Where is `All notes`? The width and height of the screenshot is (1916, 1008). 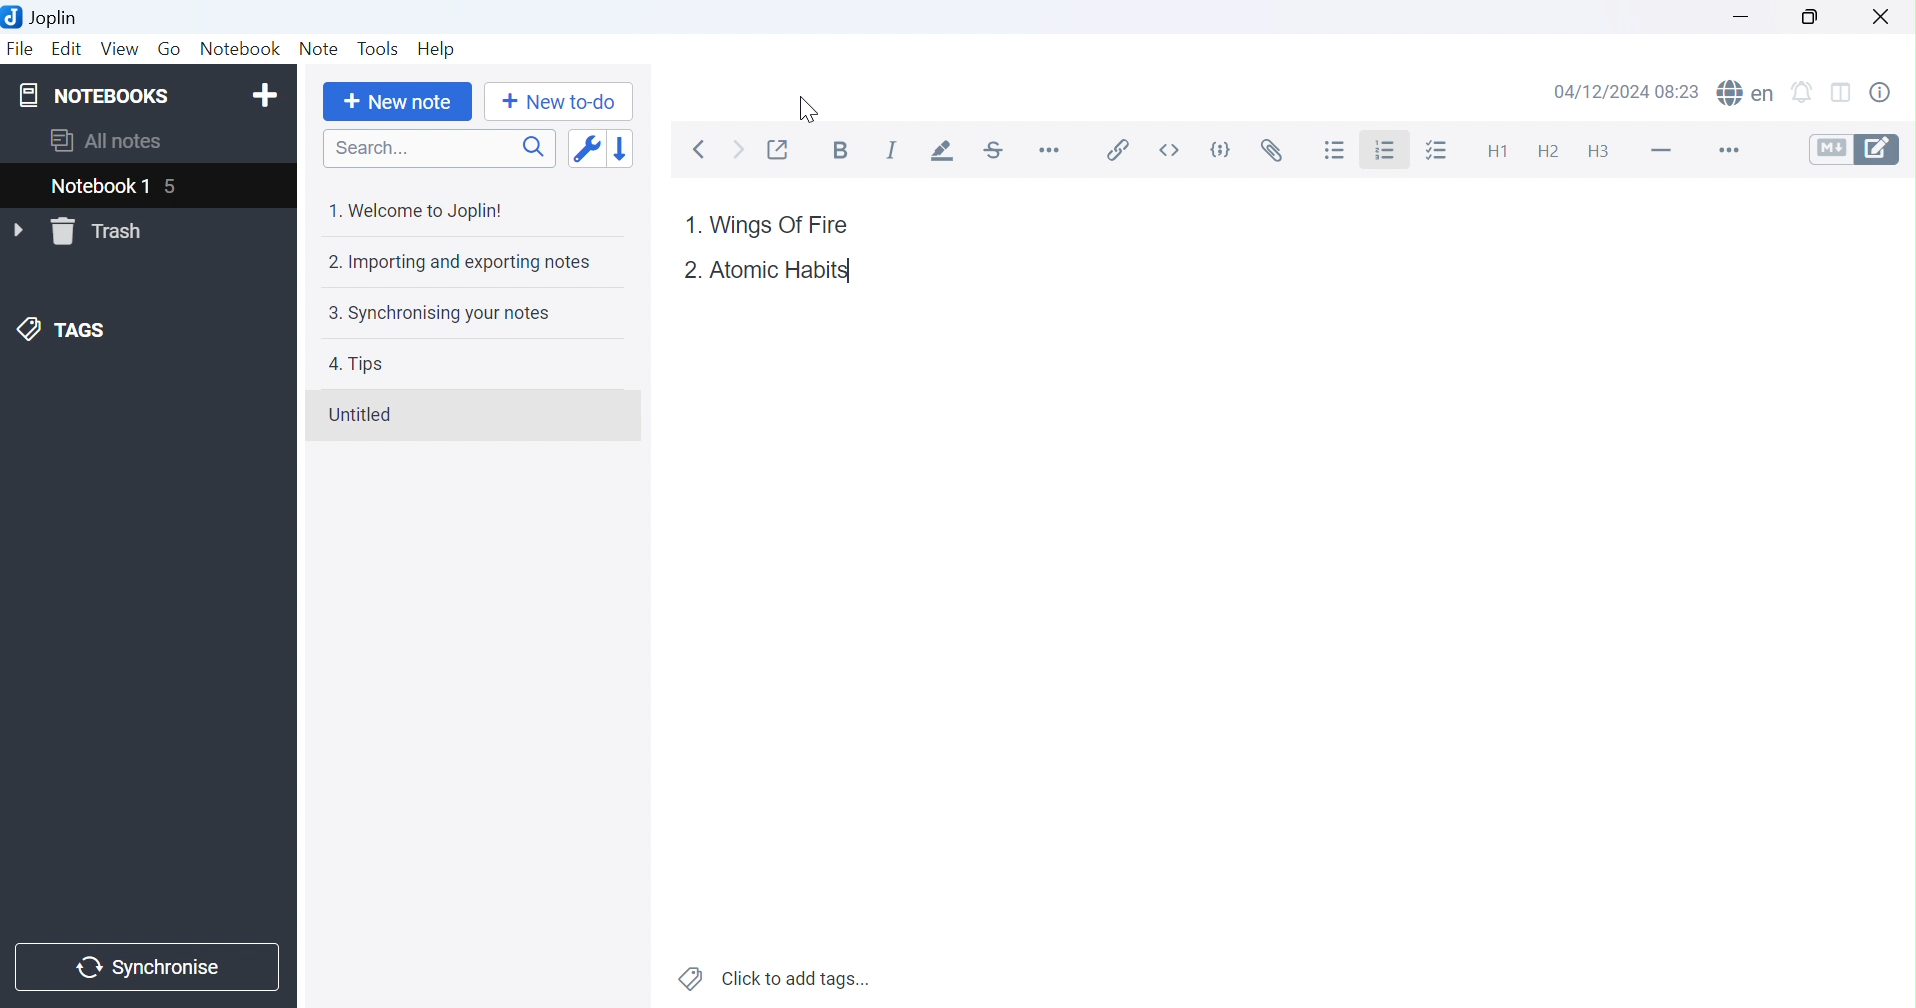
All notes is located at coordinates (104, 143).